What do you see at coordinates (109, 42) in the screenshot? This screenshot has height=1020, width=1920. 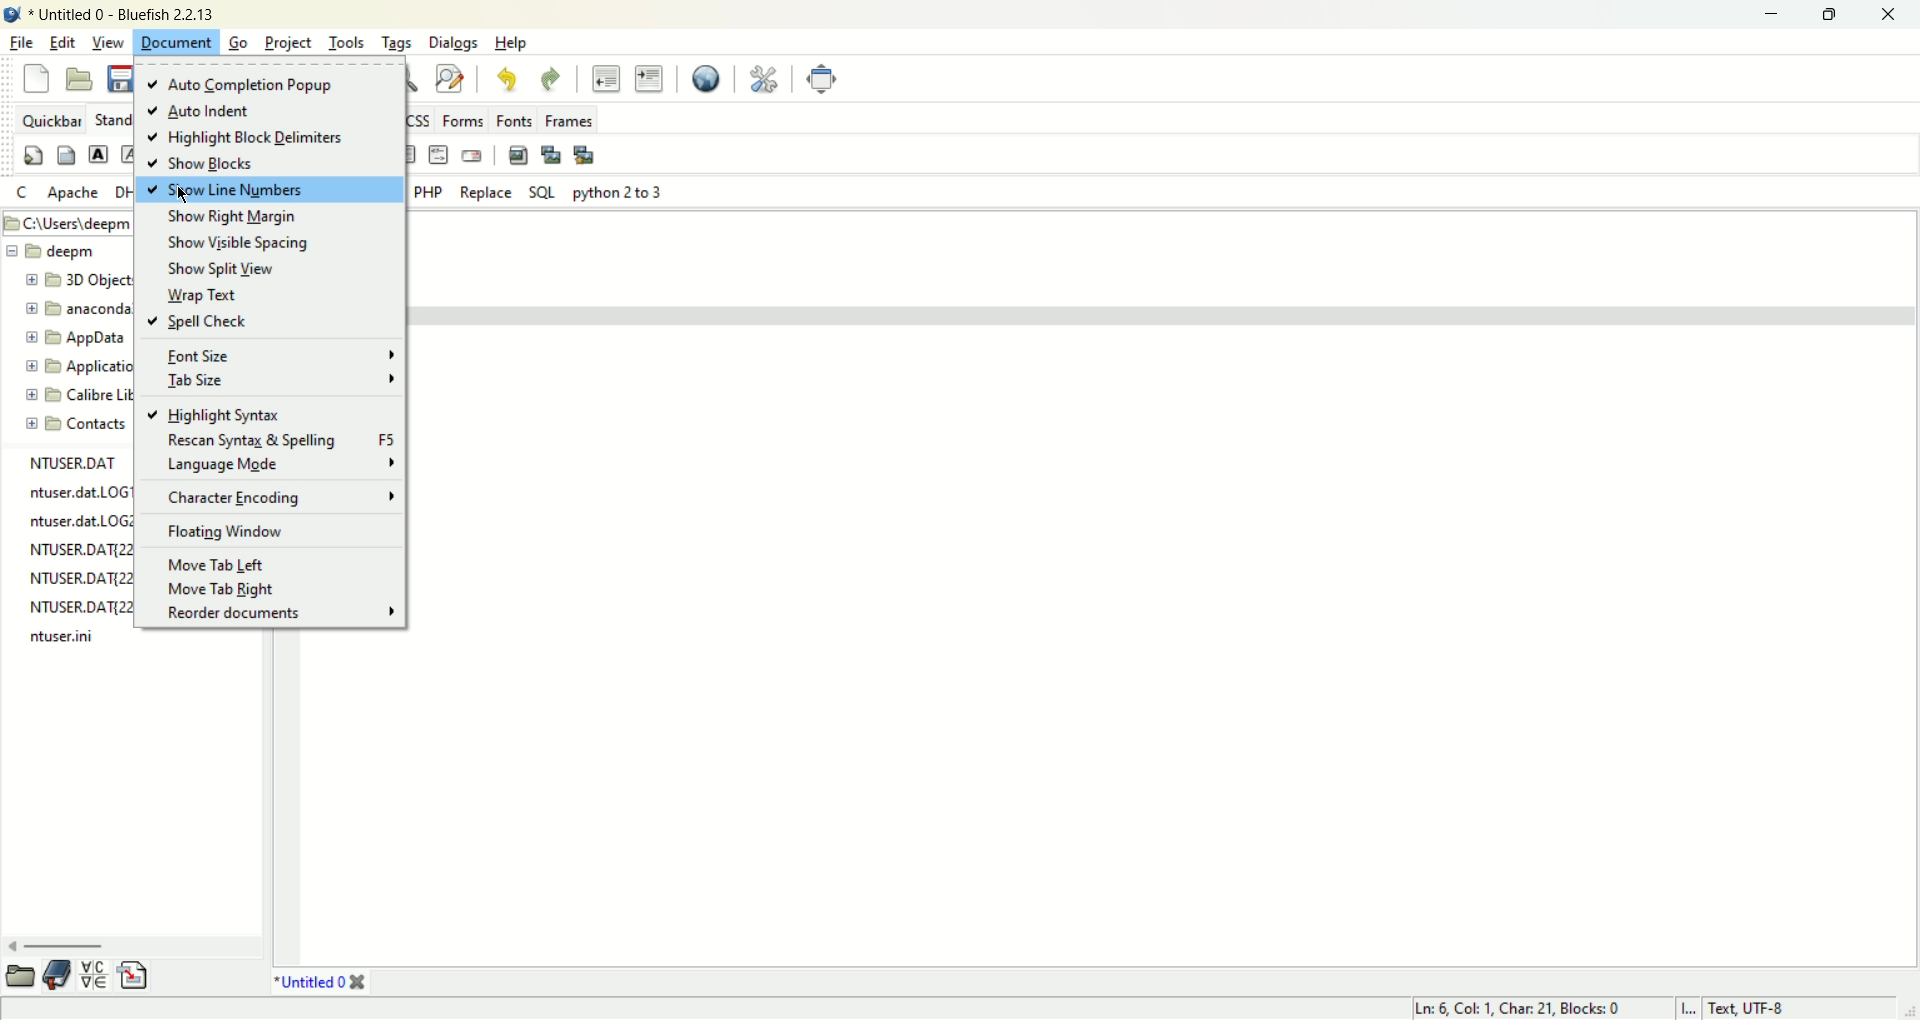 I see `view` at bounding box center [109, 42].